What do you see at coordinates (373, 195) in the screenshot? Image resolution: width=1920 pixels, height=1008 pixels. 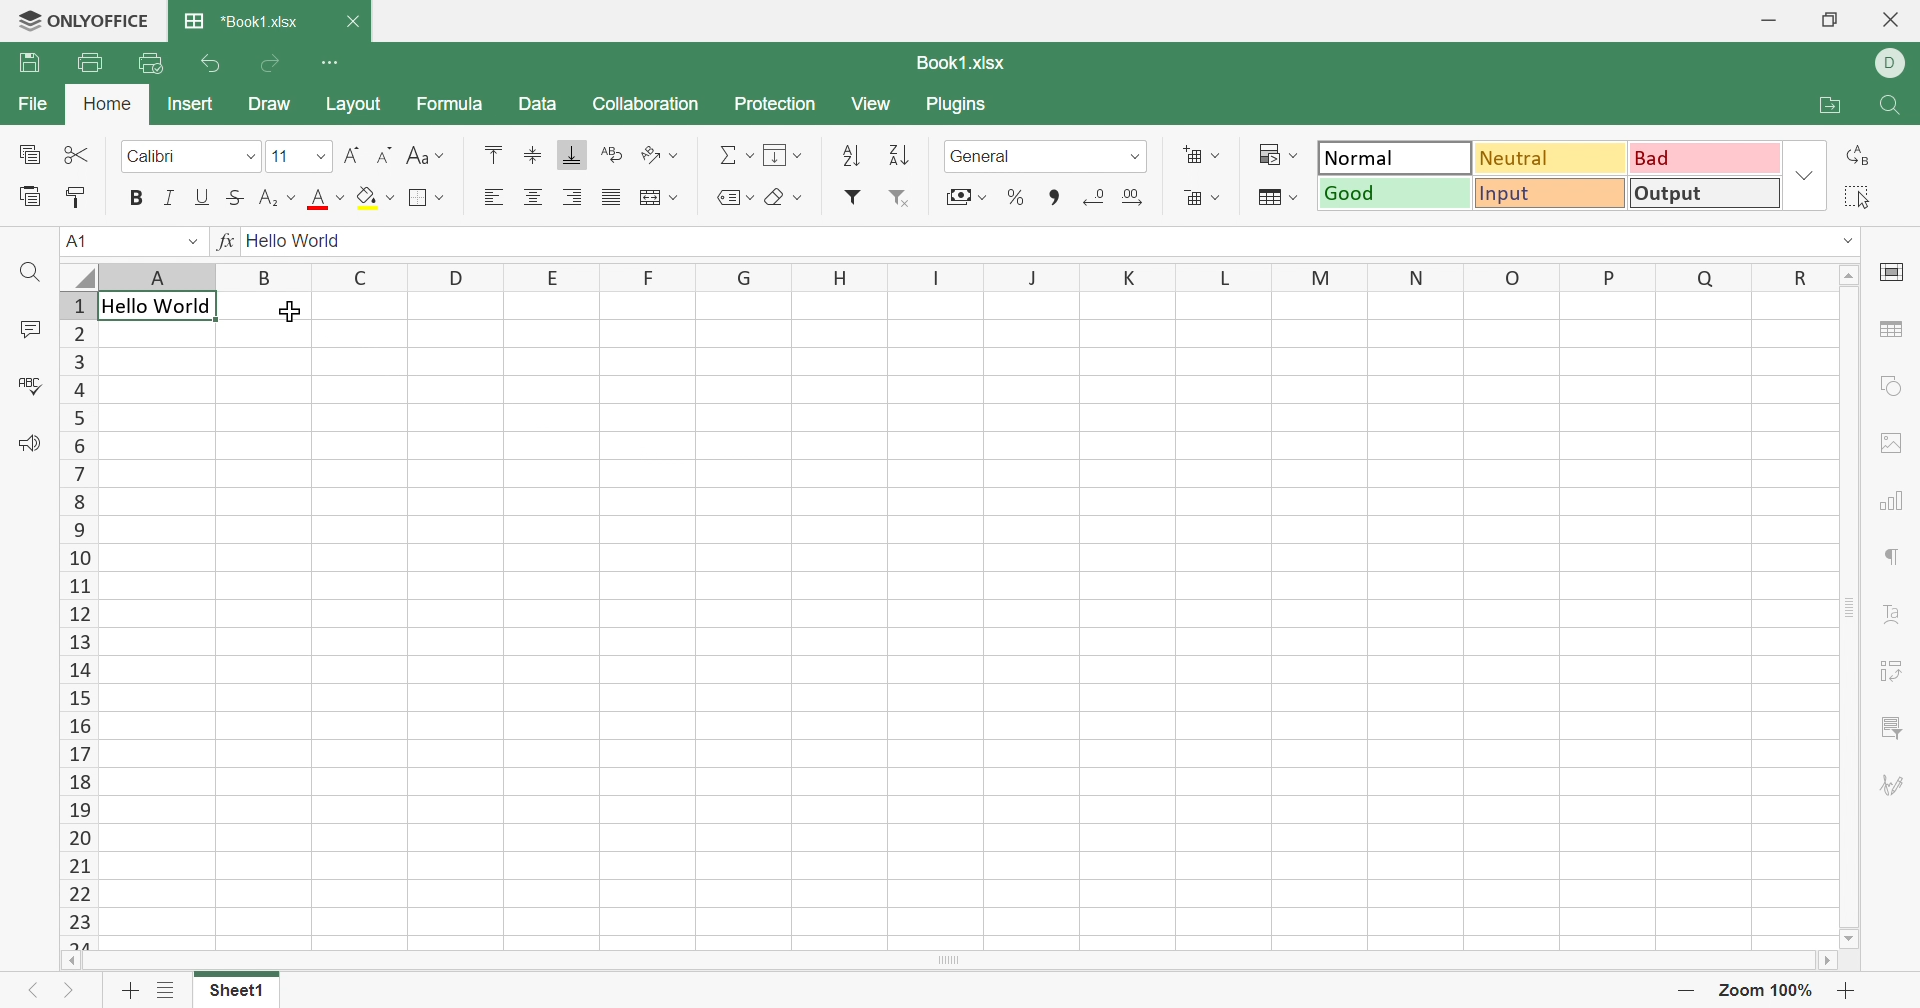 I see `Fill color` at bounding box center [373, 195].